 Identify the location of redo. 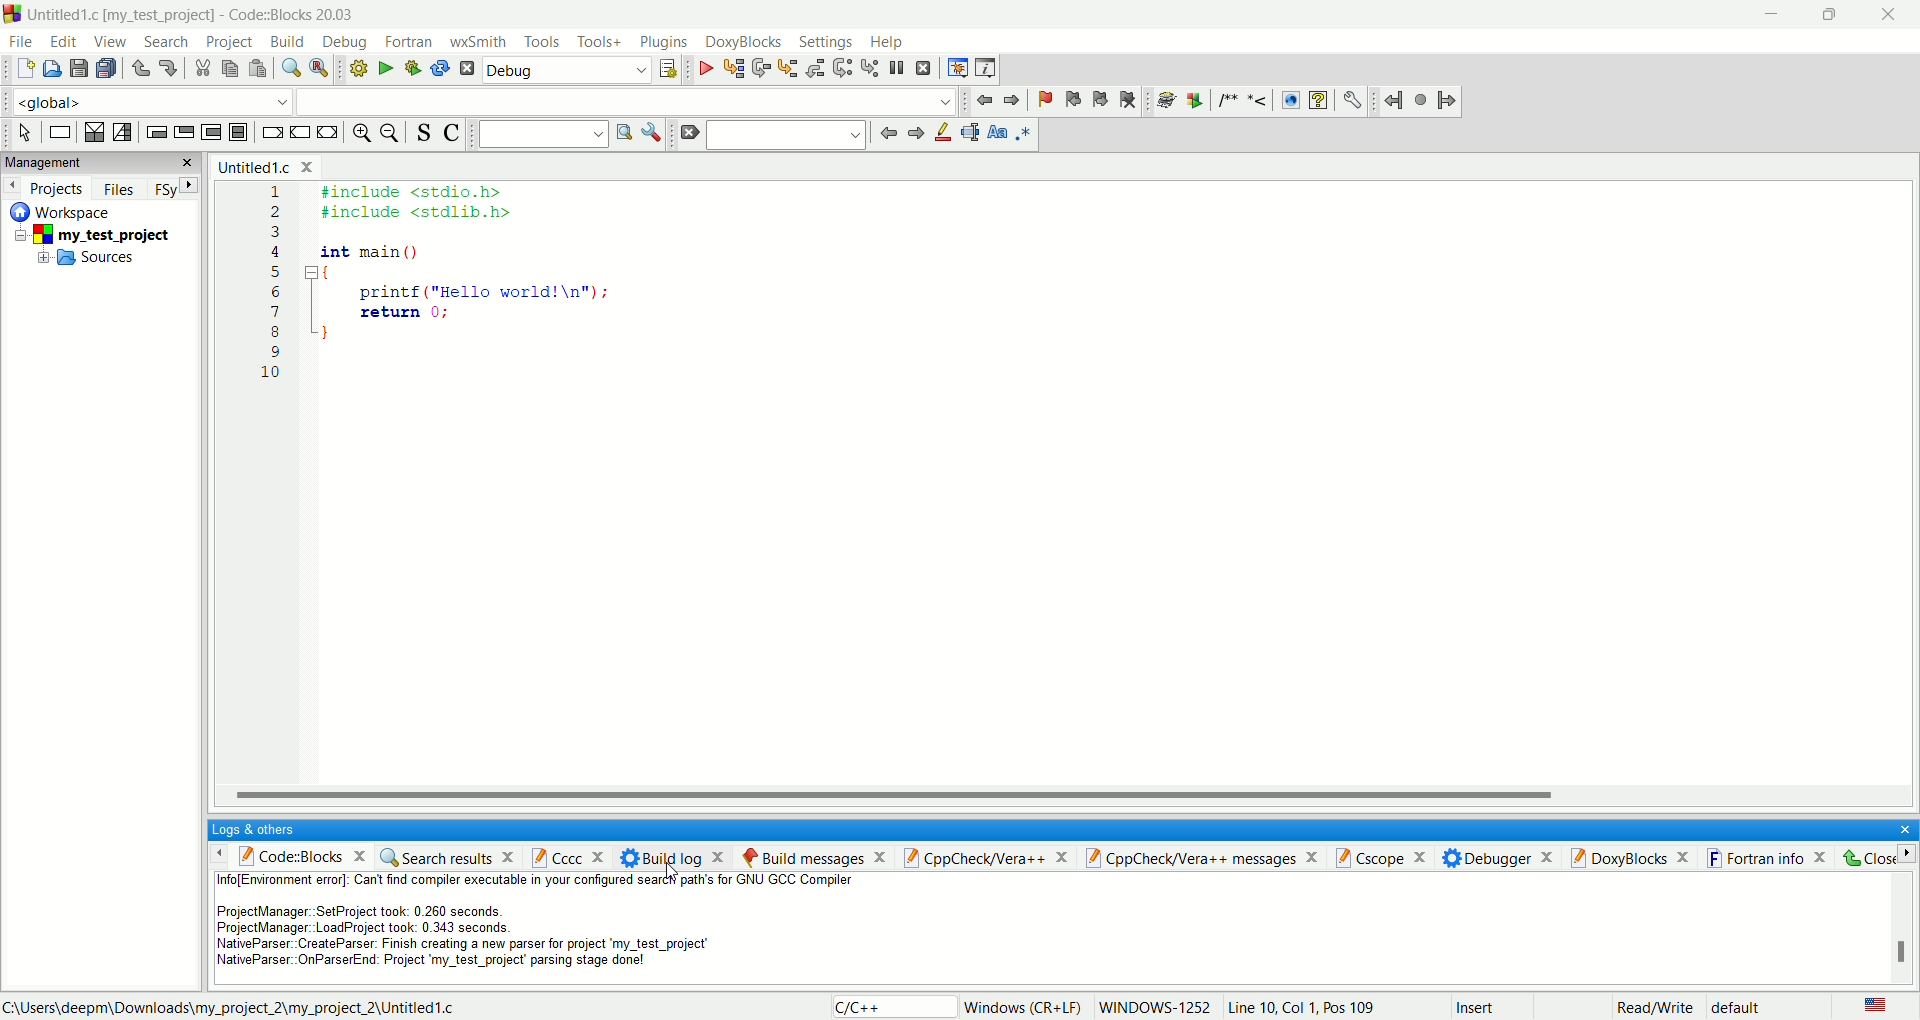
(163, 66).